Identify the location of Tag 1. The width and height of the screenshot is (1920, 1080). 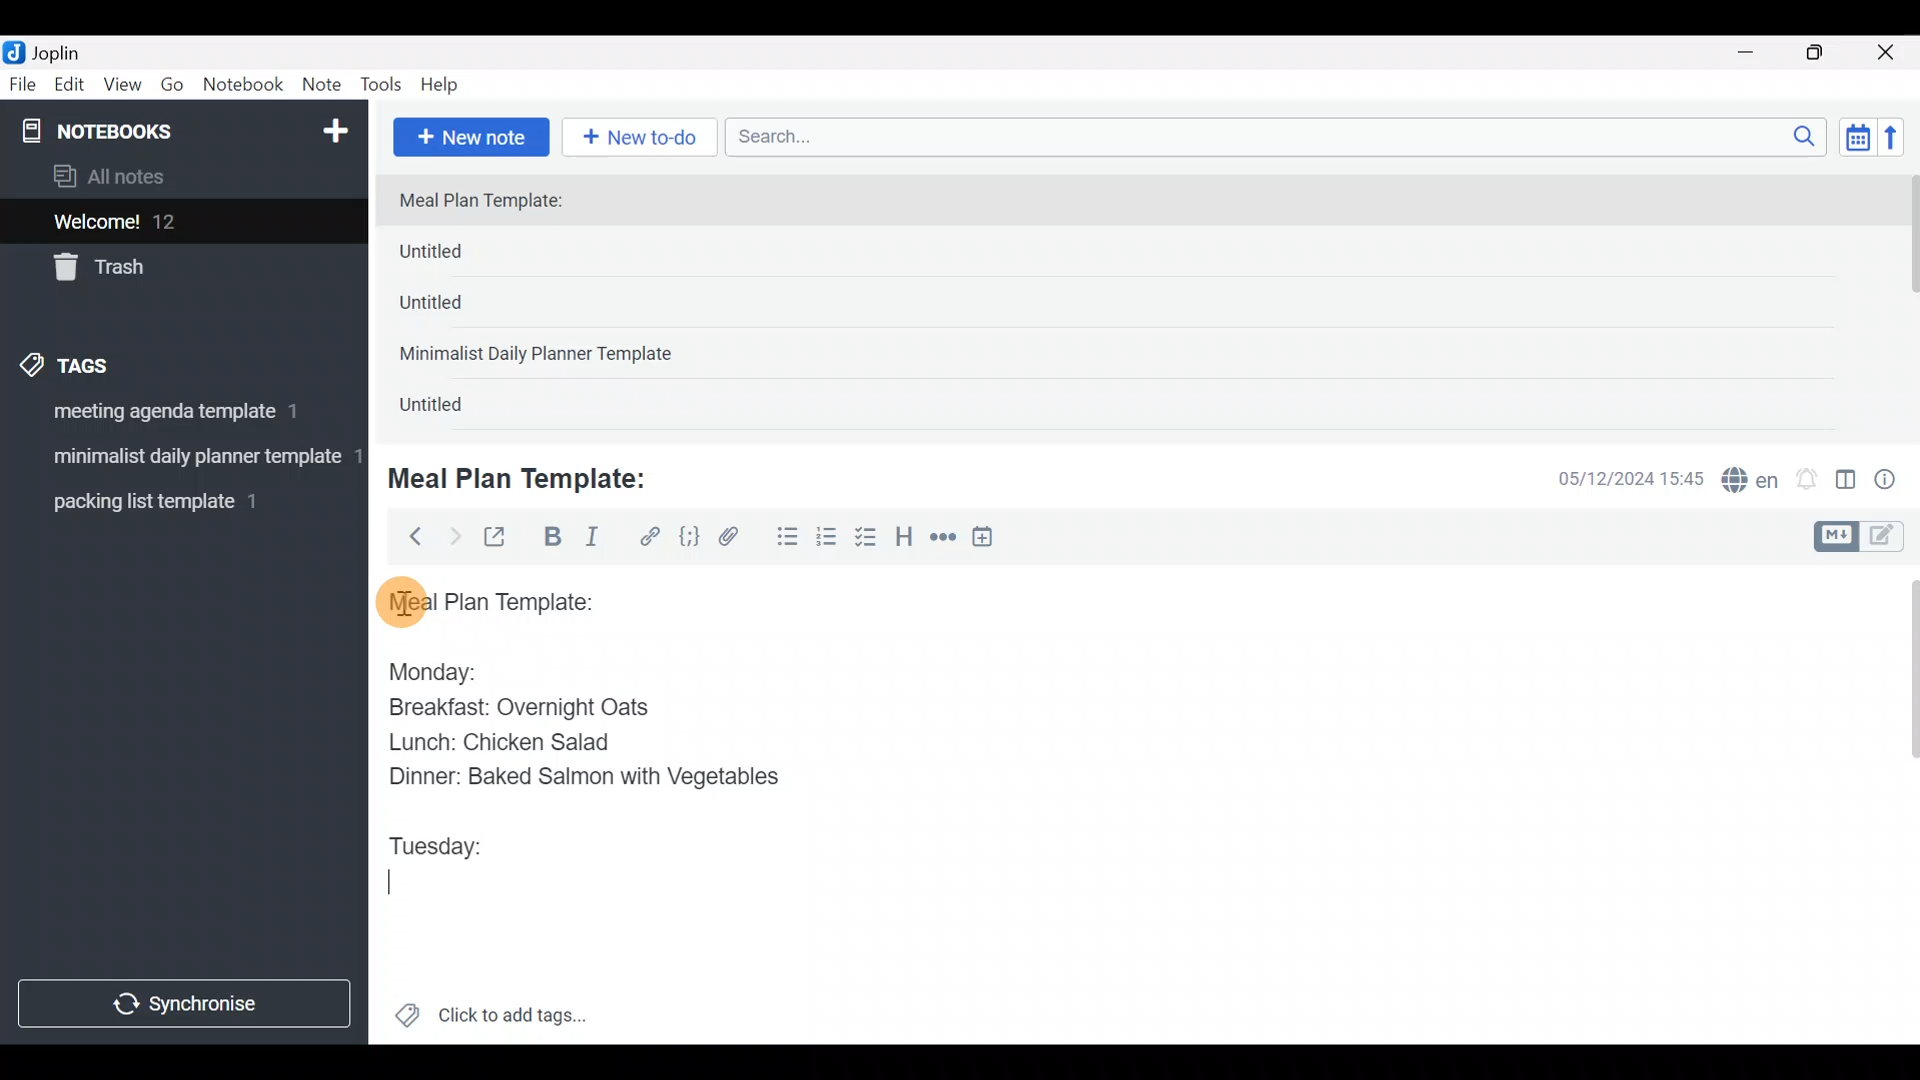
(178, 417).